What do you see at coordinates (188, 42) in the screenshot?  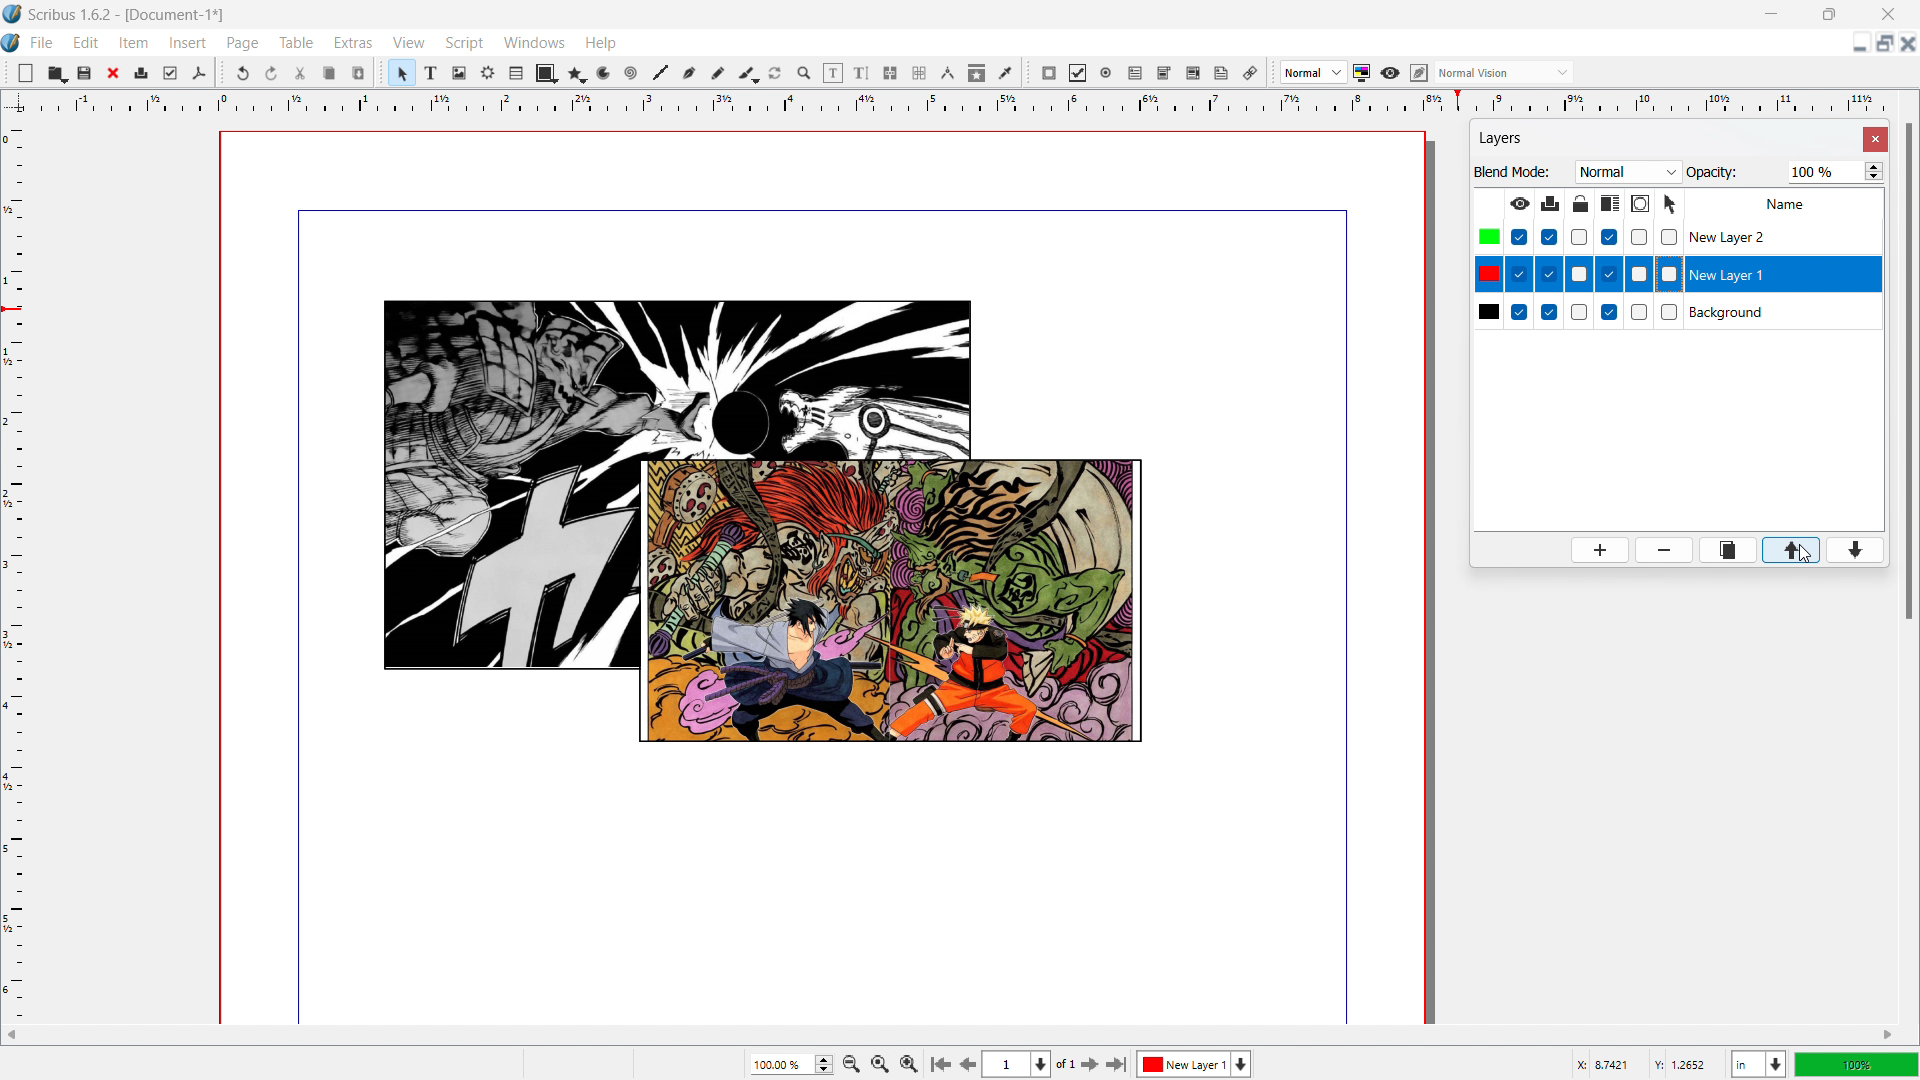 I see `insert` at bounding box center [188, 42].